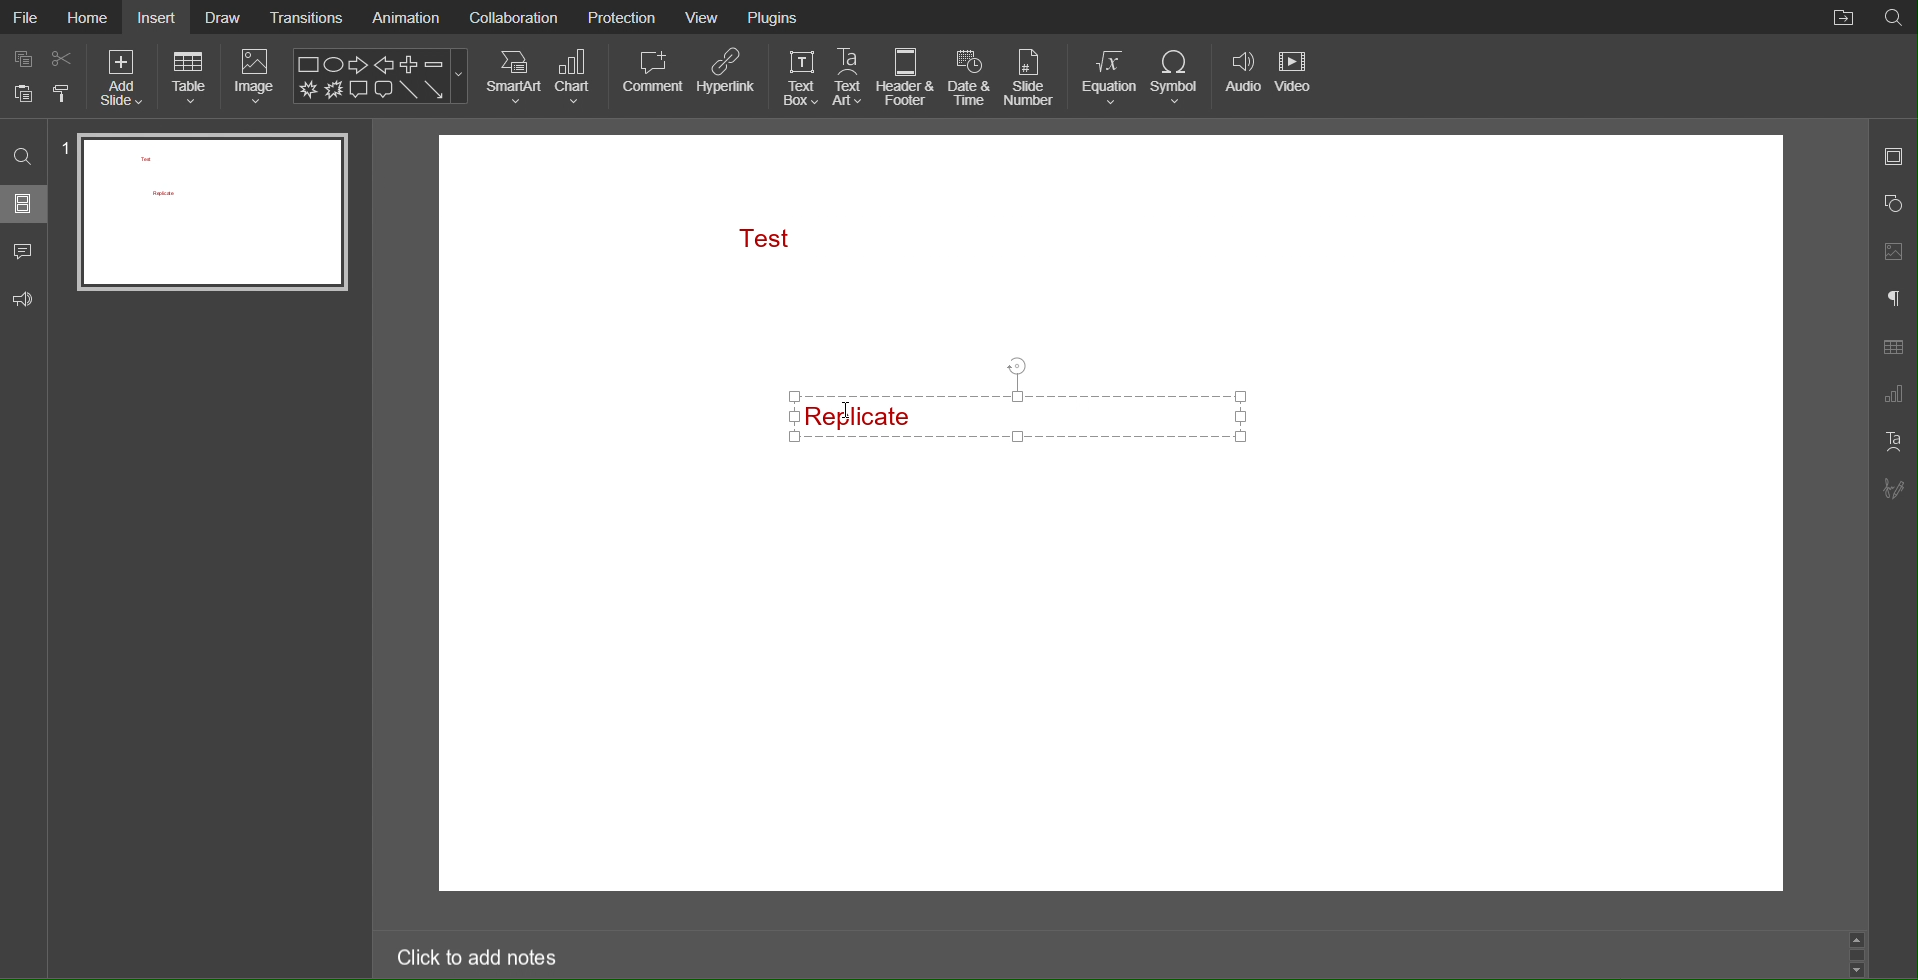 This screenshot has height=980, width=1918. I want to click on Slides, so click(26, 206).